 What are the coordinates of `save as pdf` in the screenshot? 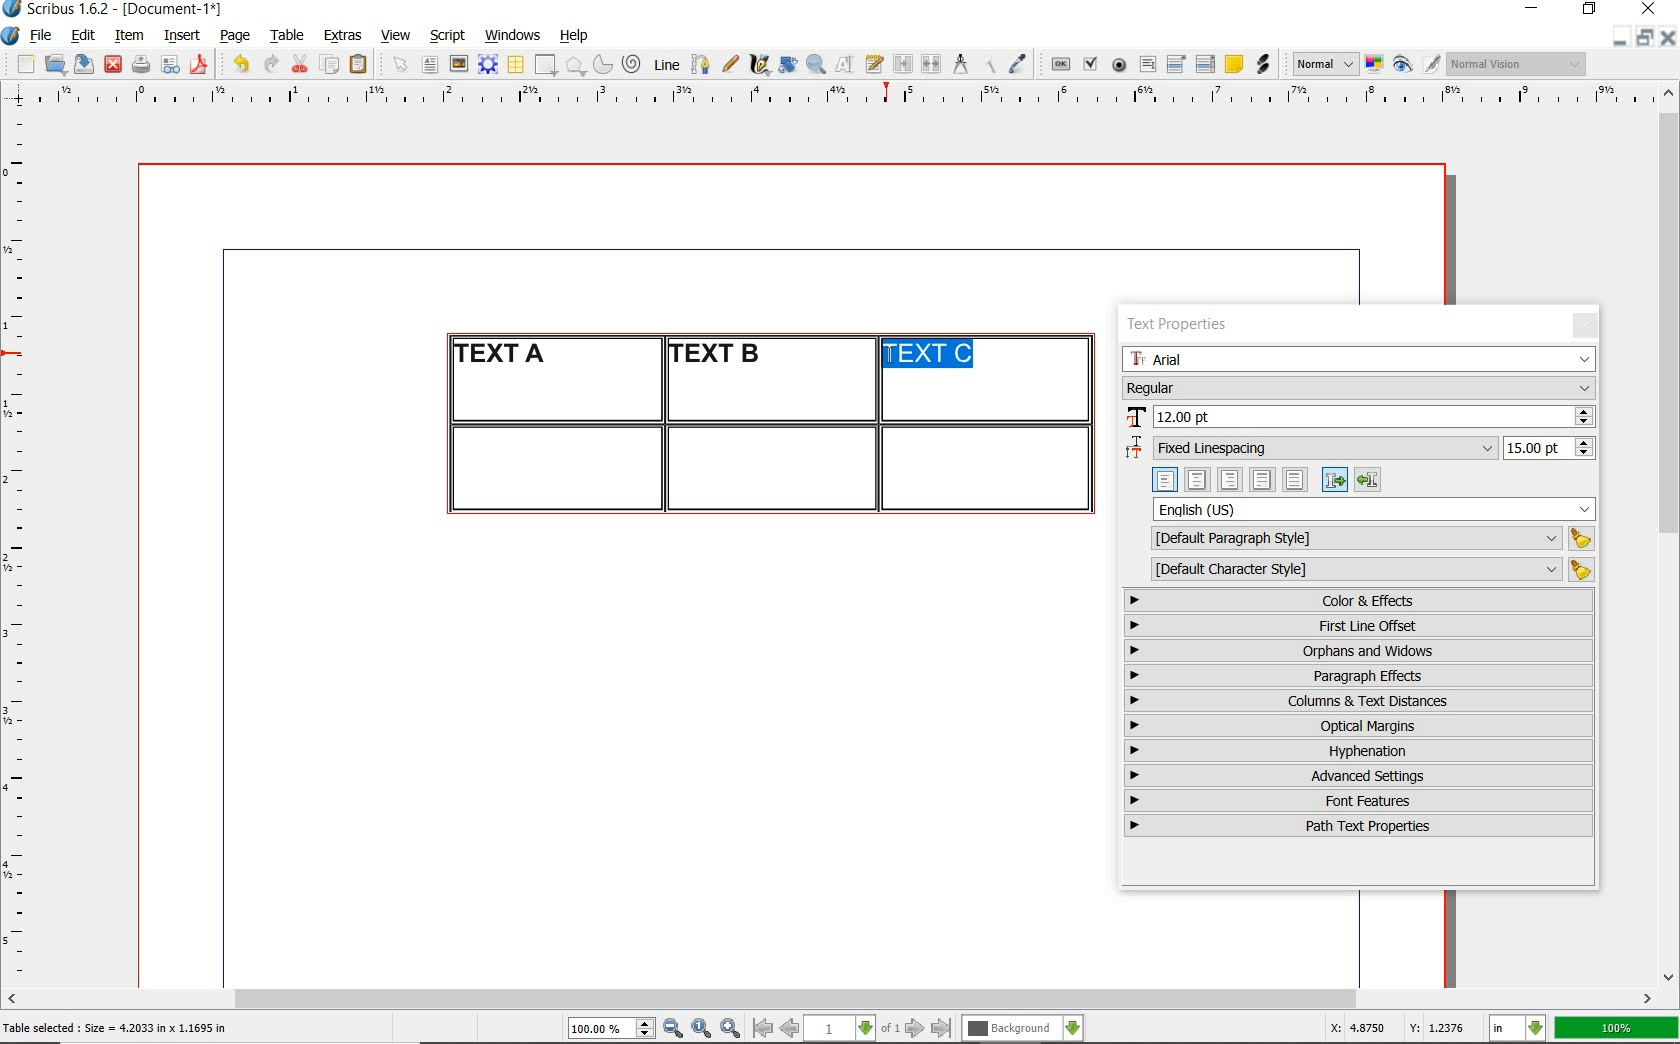 It's located at (202, 64).